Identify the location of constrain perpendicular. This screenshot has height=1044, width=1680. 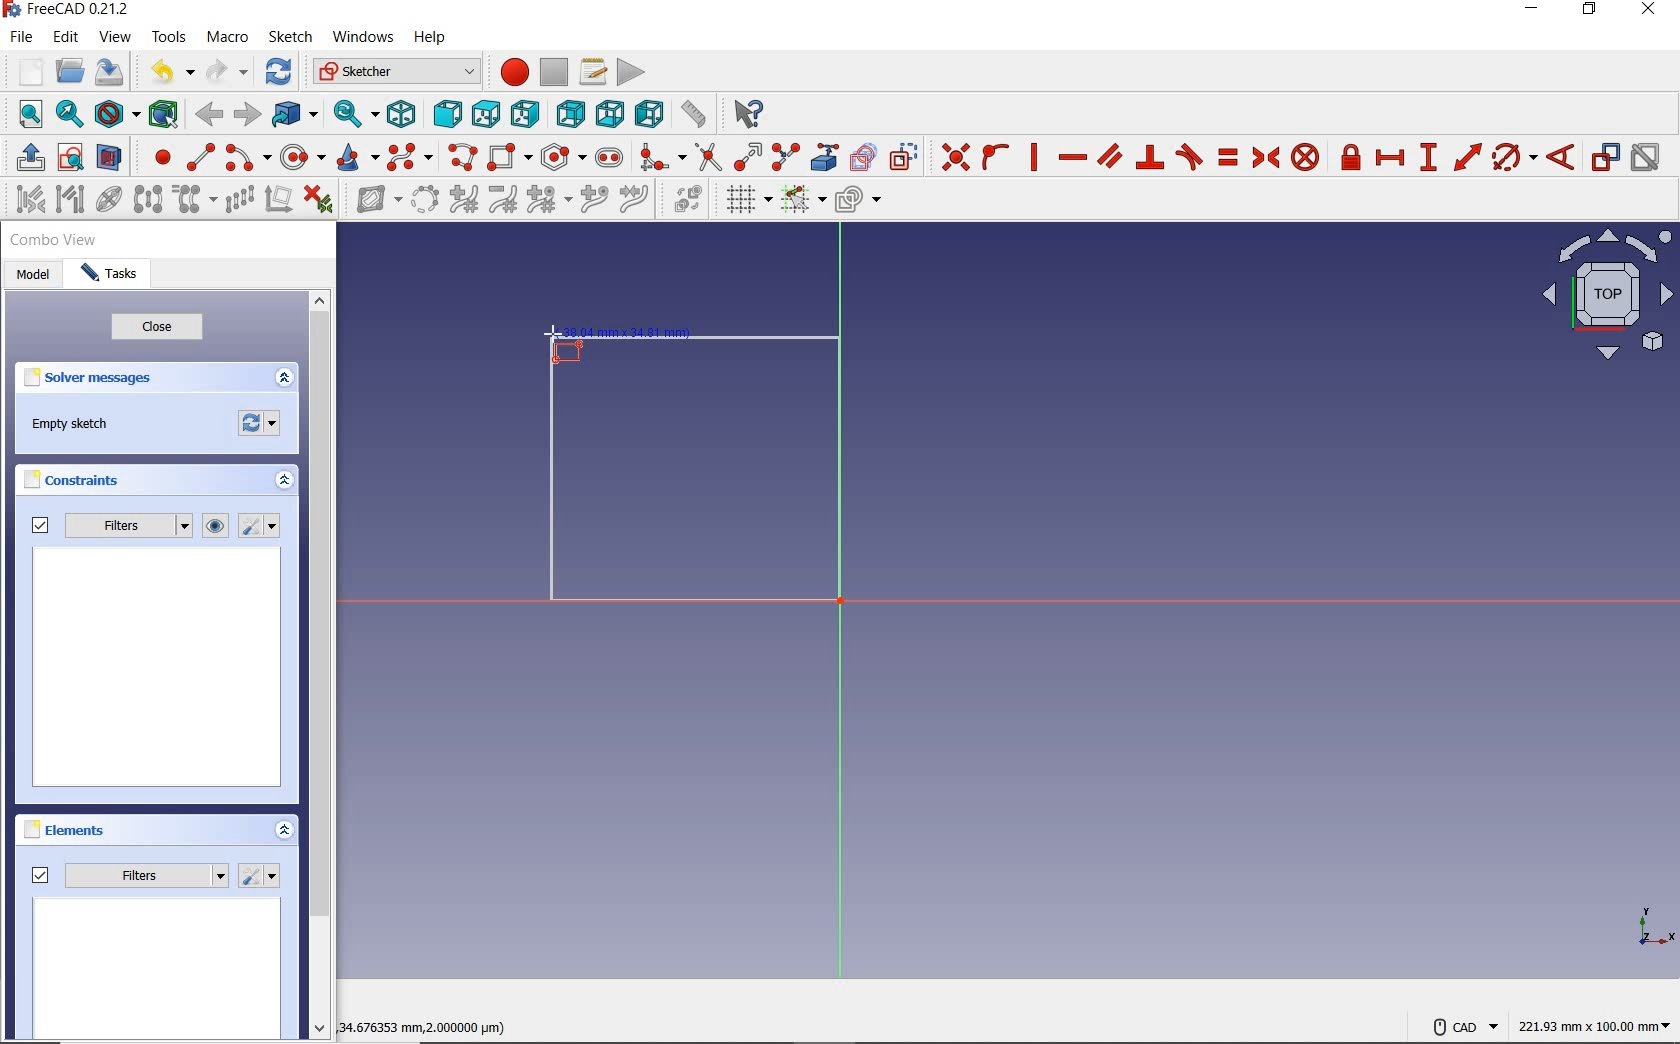
(1150, 157).